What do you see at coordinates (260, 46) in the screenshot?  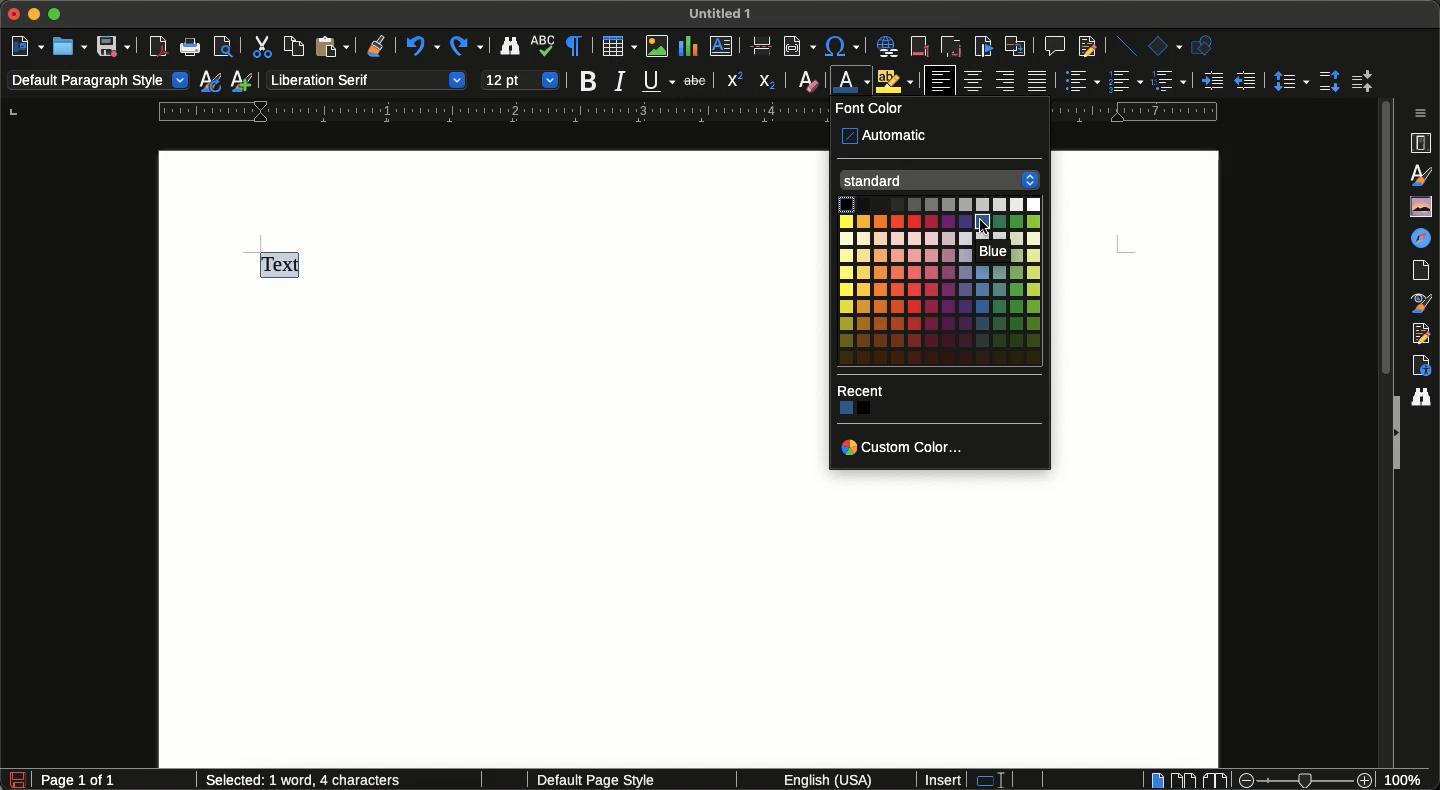 I see `Cut` at bounding box center [260, 46].